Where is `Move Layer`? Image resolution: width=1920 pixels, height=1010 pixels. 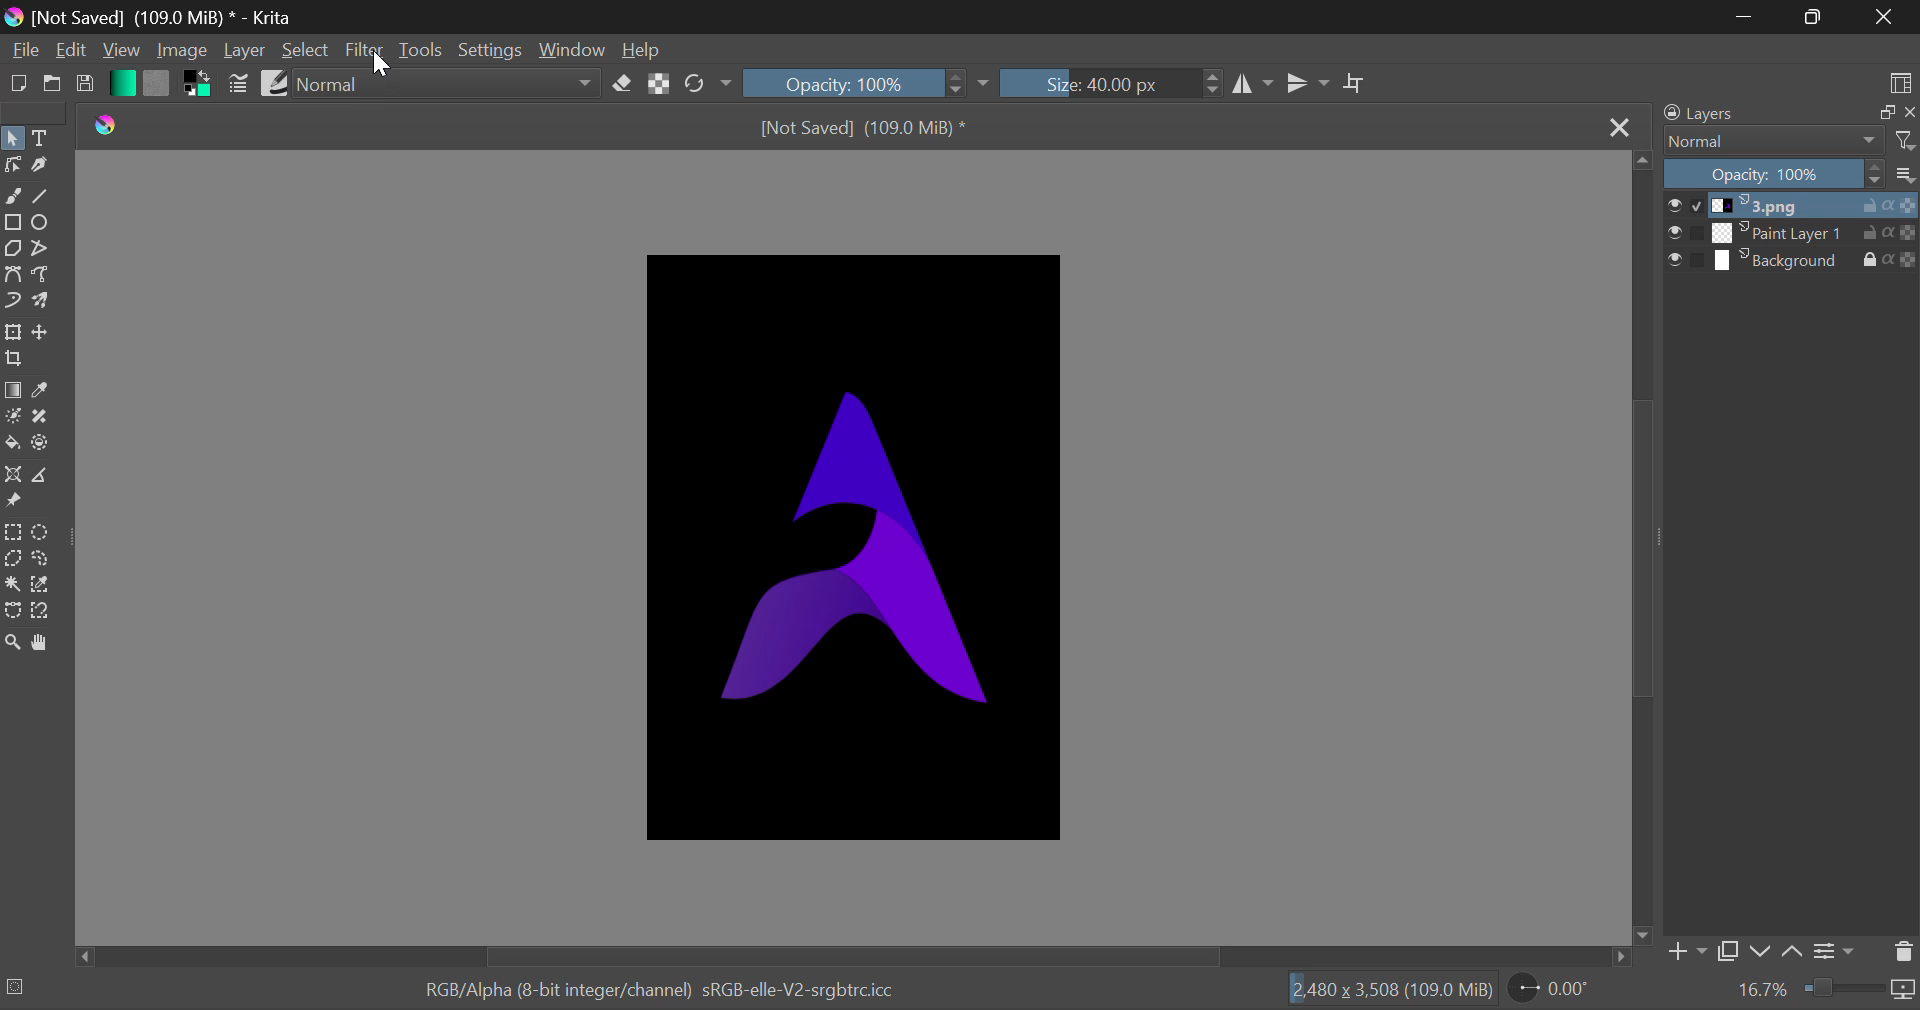
Move Layer is located at coordinates (44, 331).